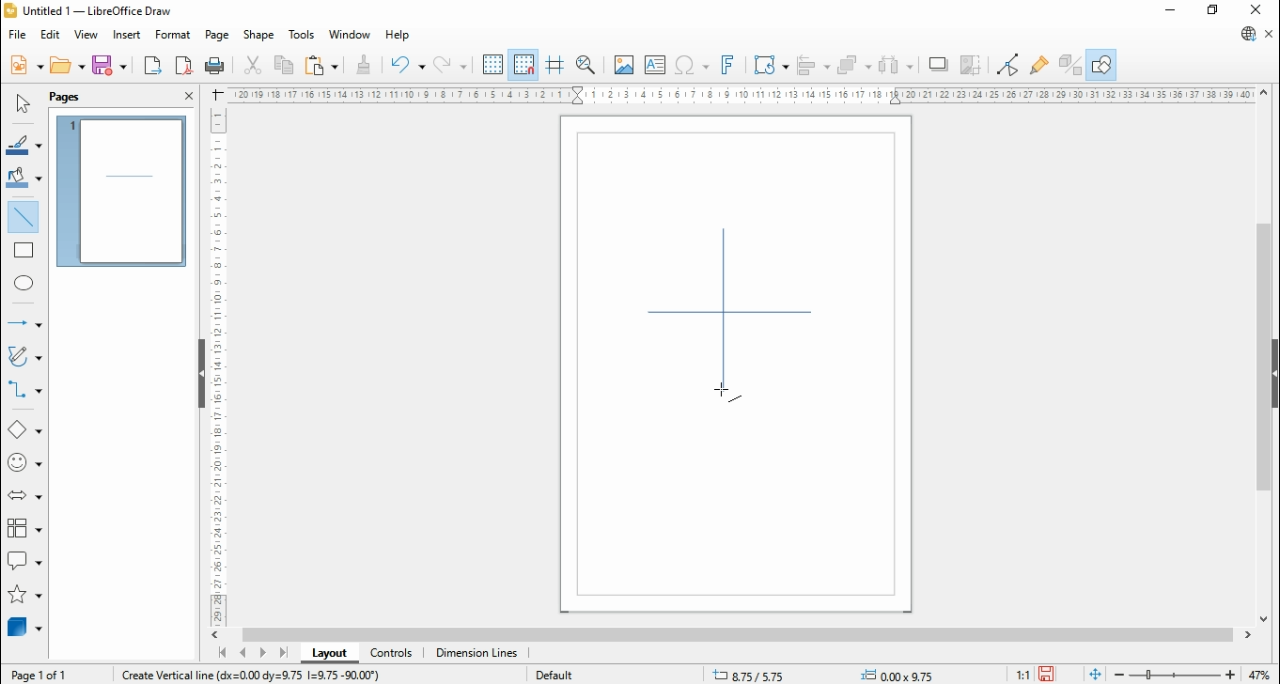 The image size is (1280, 684). Describe the element at coordinates (763, 675) in the screenshot. I see `-21.10/14.59` at that location.